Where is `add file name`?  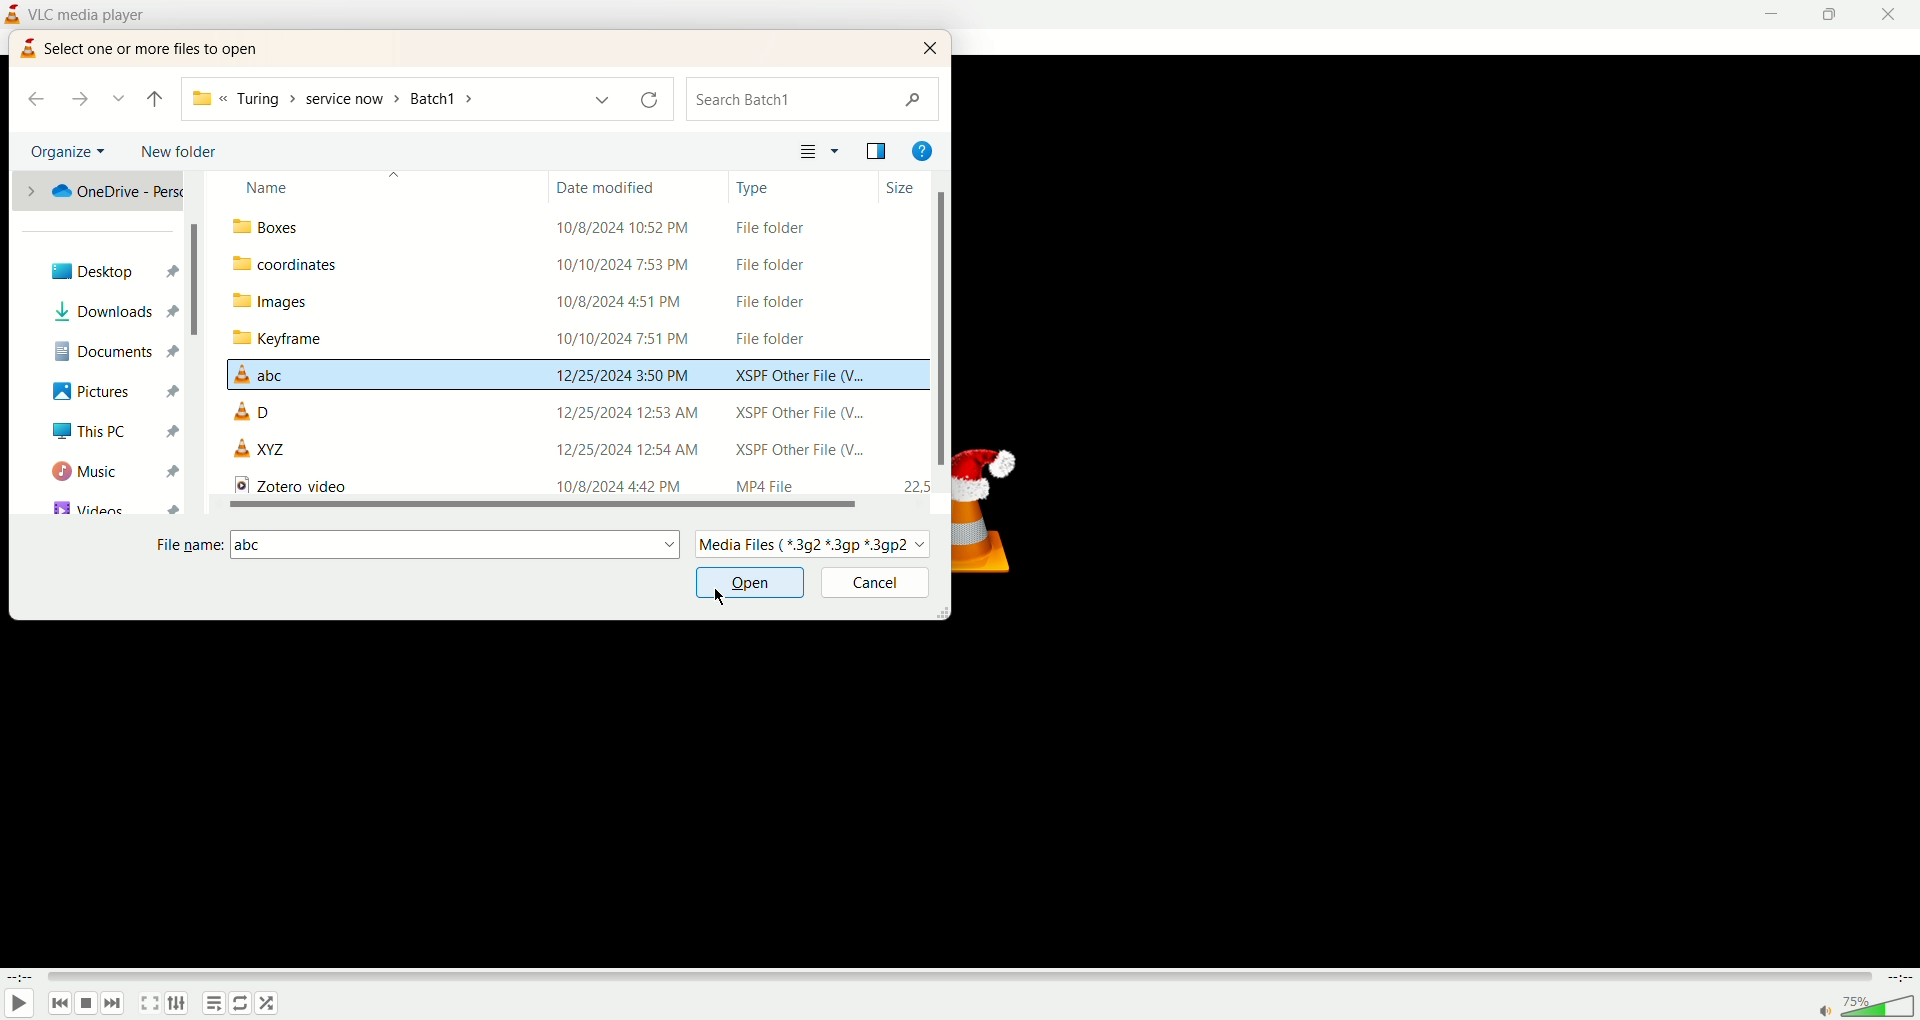
add file name is located at coordinates (454, 546).